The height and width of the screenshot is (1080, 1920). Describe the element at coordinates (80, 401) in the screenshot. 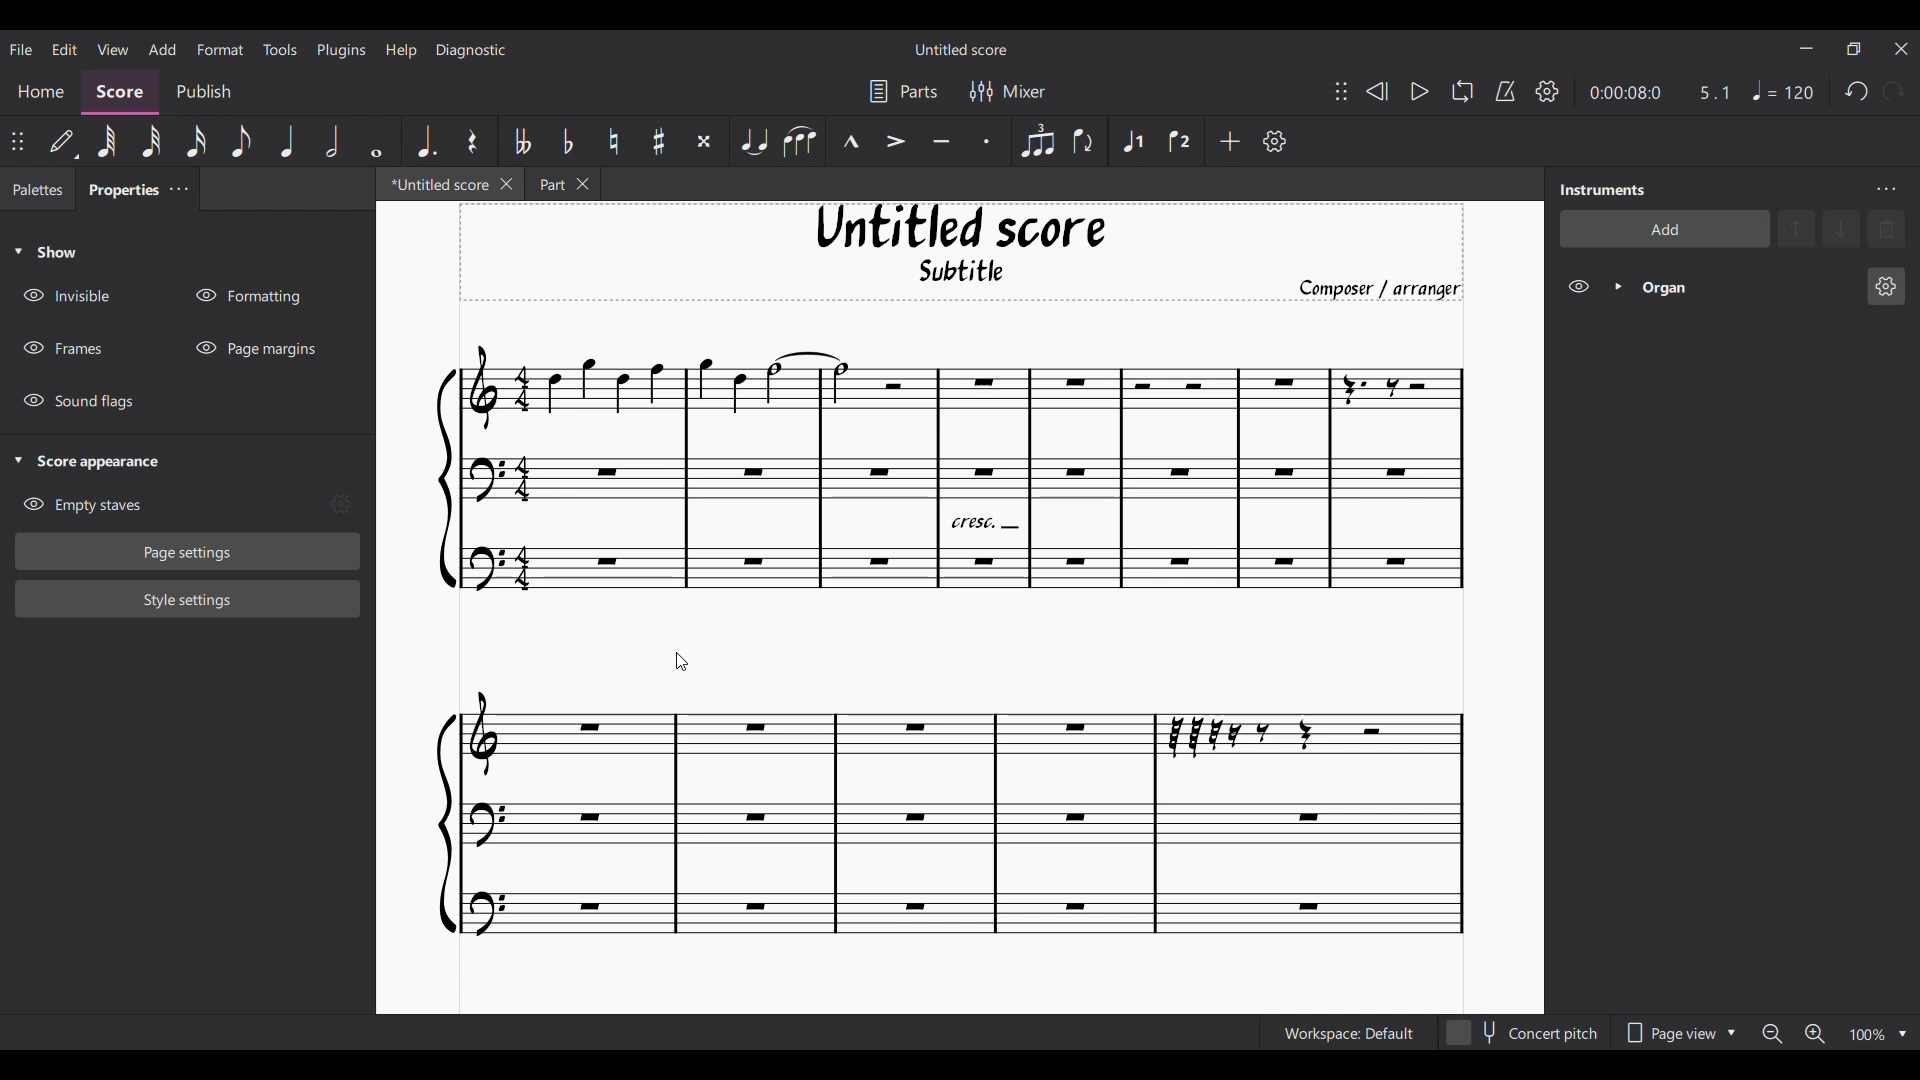

I see `Hide Sound flags` at that location.